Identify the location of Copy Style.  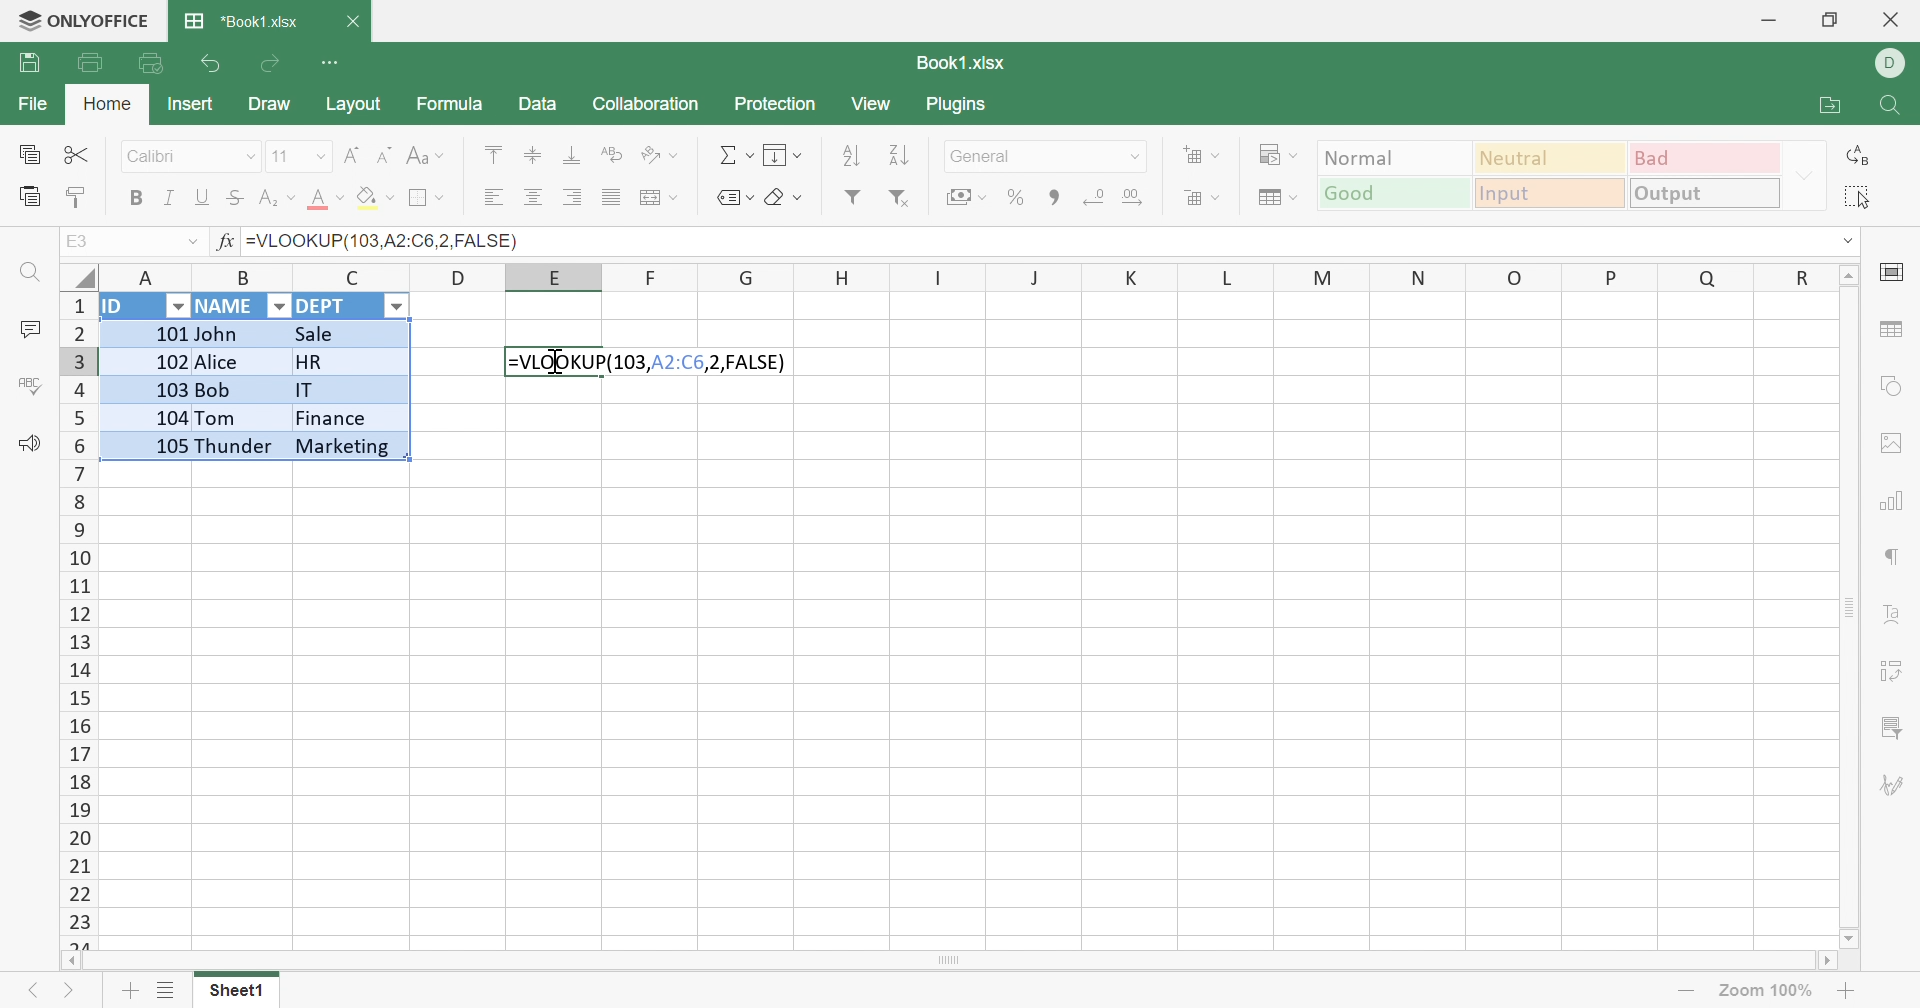
(79, 199).